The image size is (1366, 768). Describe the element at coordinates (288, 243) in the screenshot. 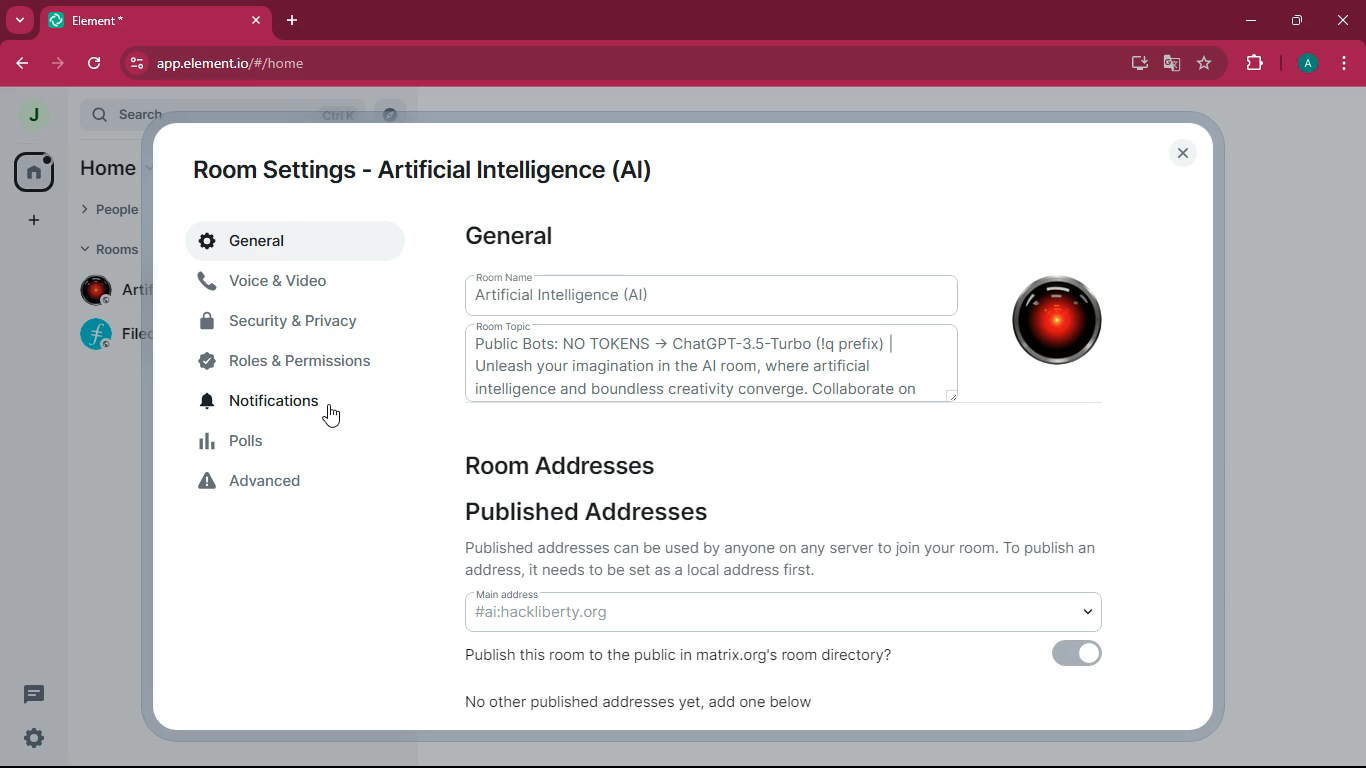

I see `general` at that location.